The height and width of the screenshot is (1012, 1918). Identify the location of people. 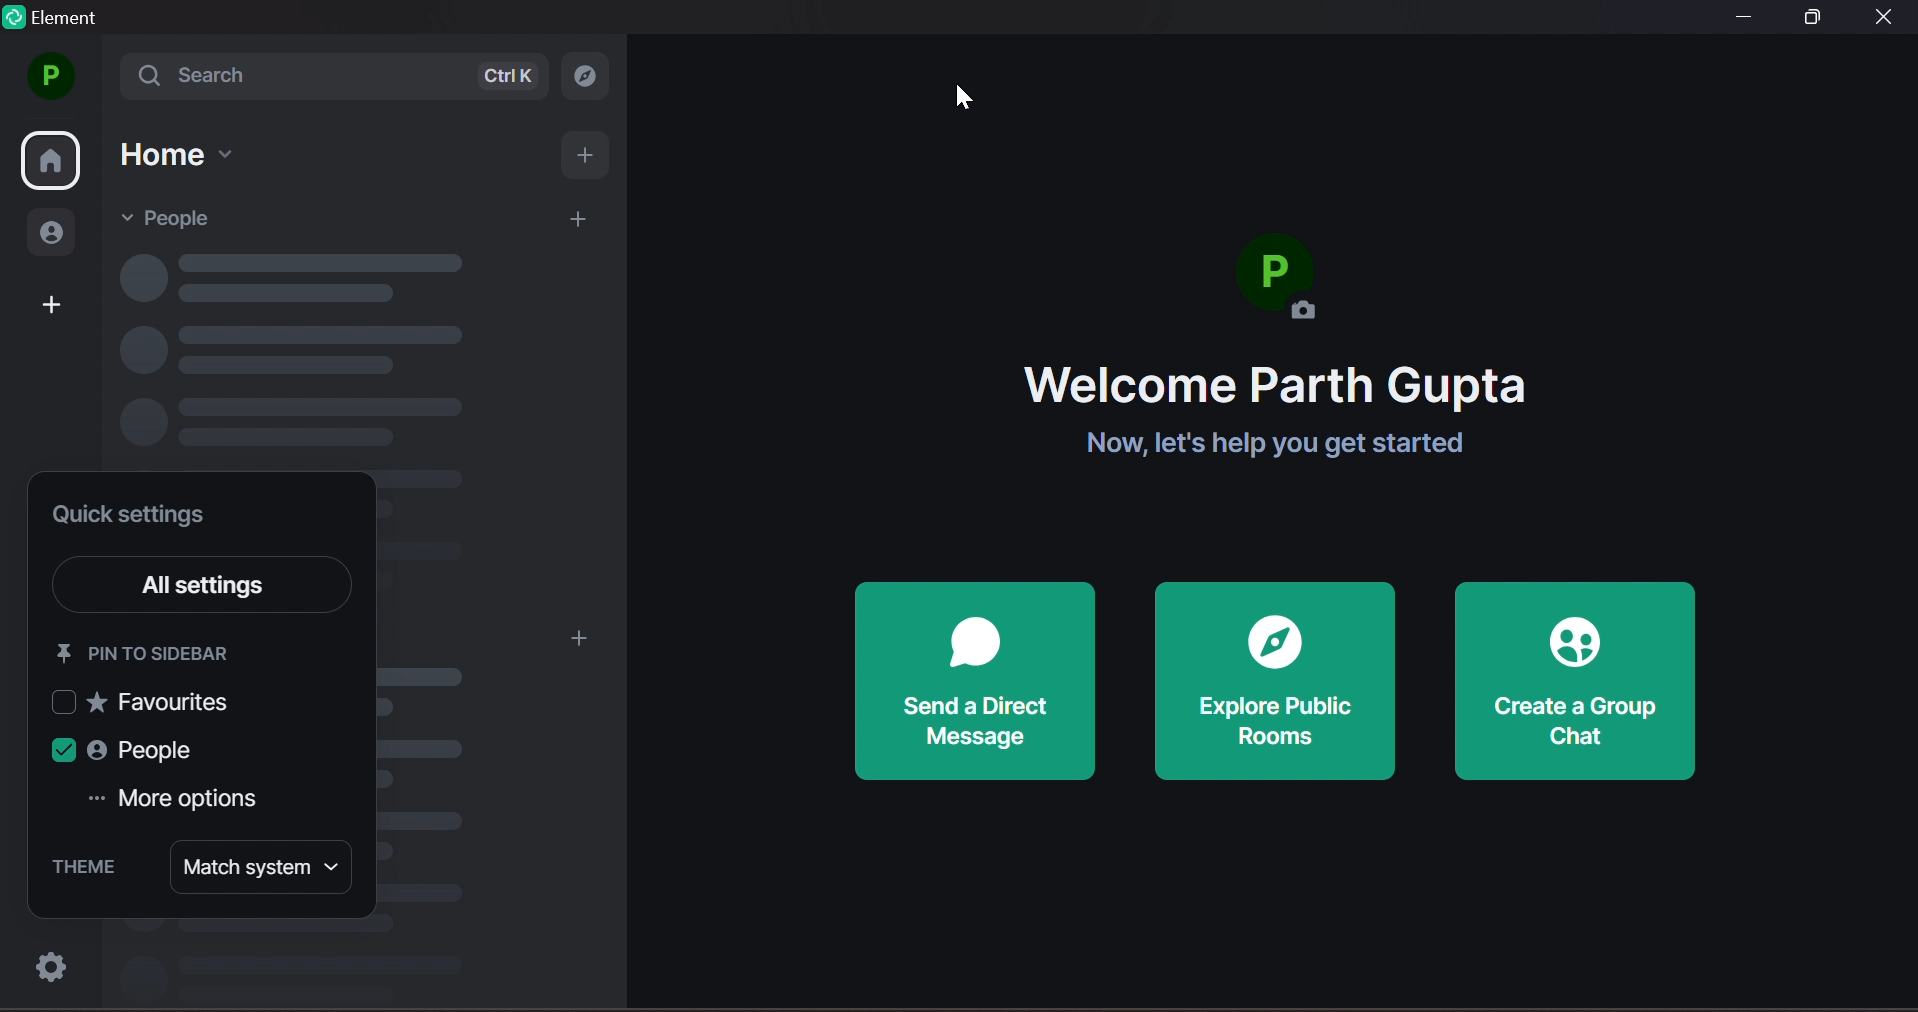
(177, 217).